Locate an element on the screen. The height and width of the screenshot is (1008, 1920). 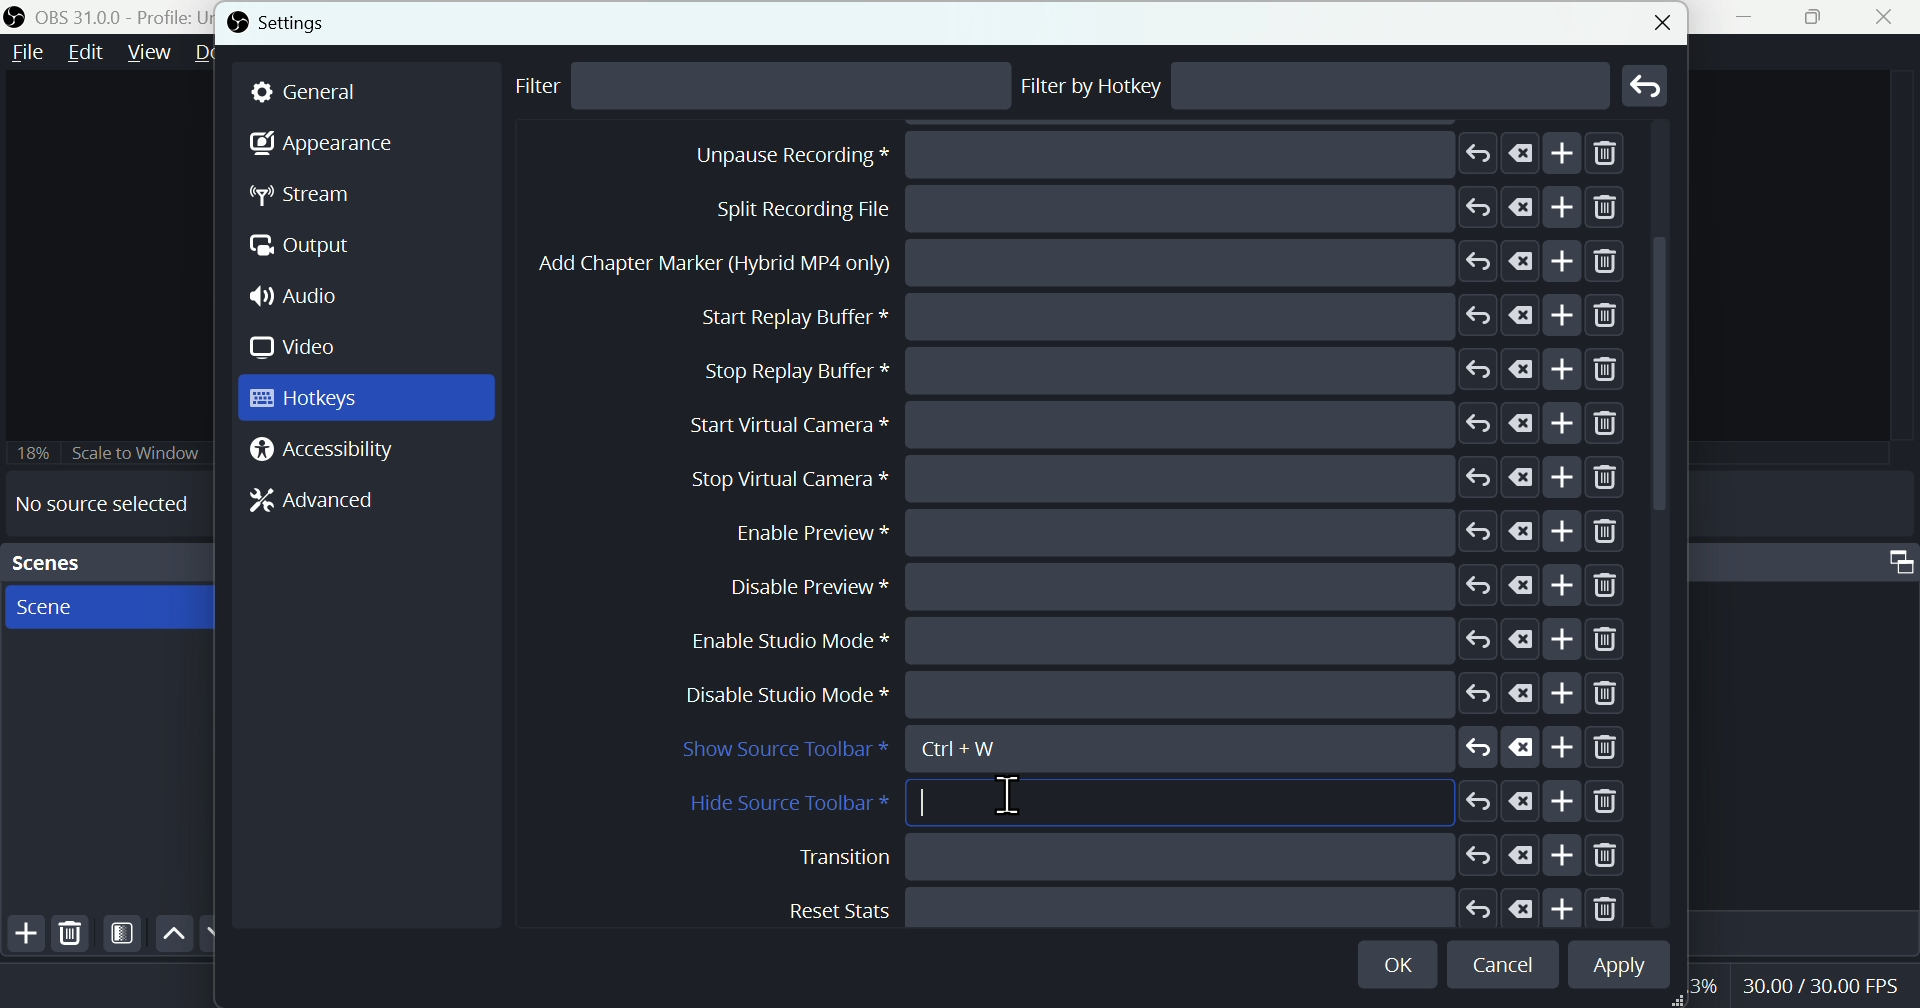
Unpause recording is located at coordinates (1169, 369).